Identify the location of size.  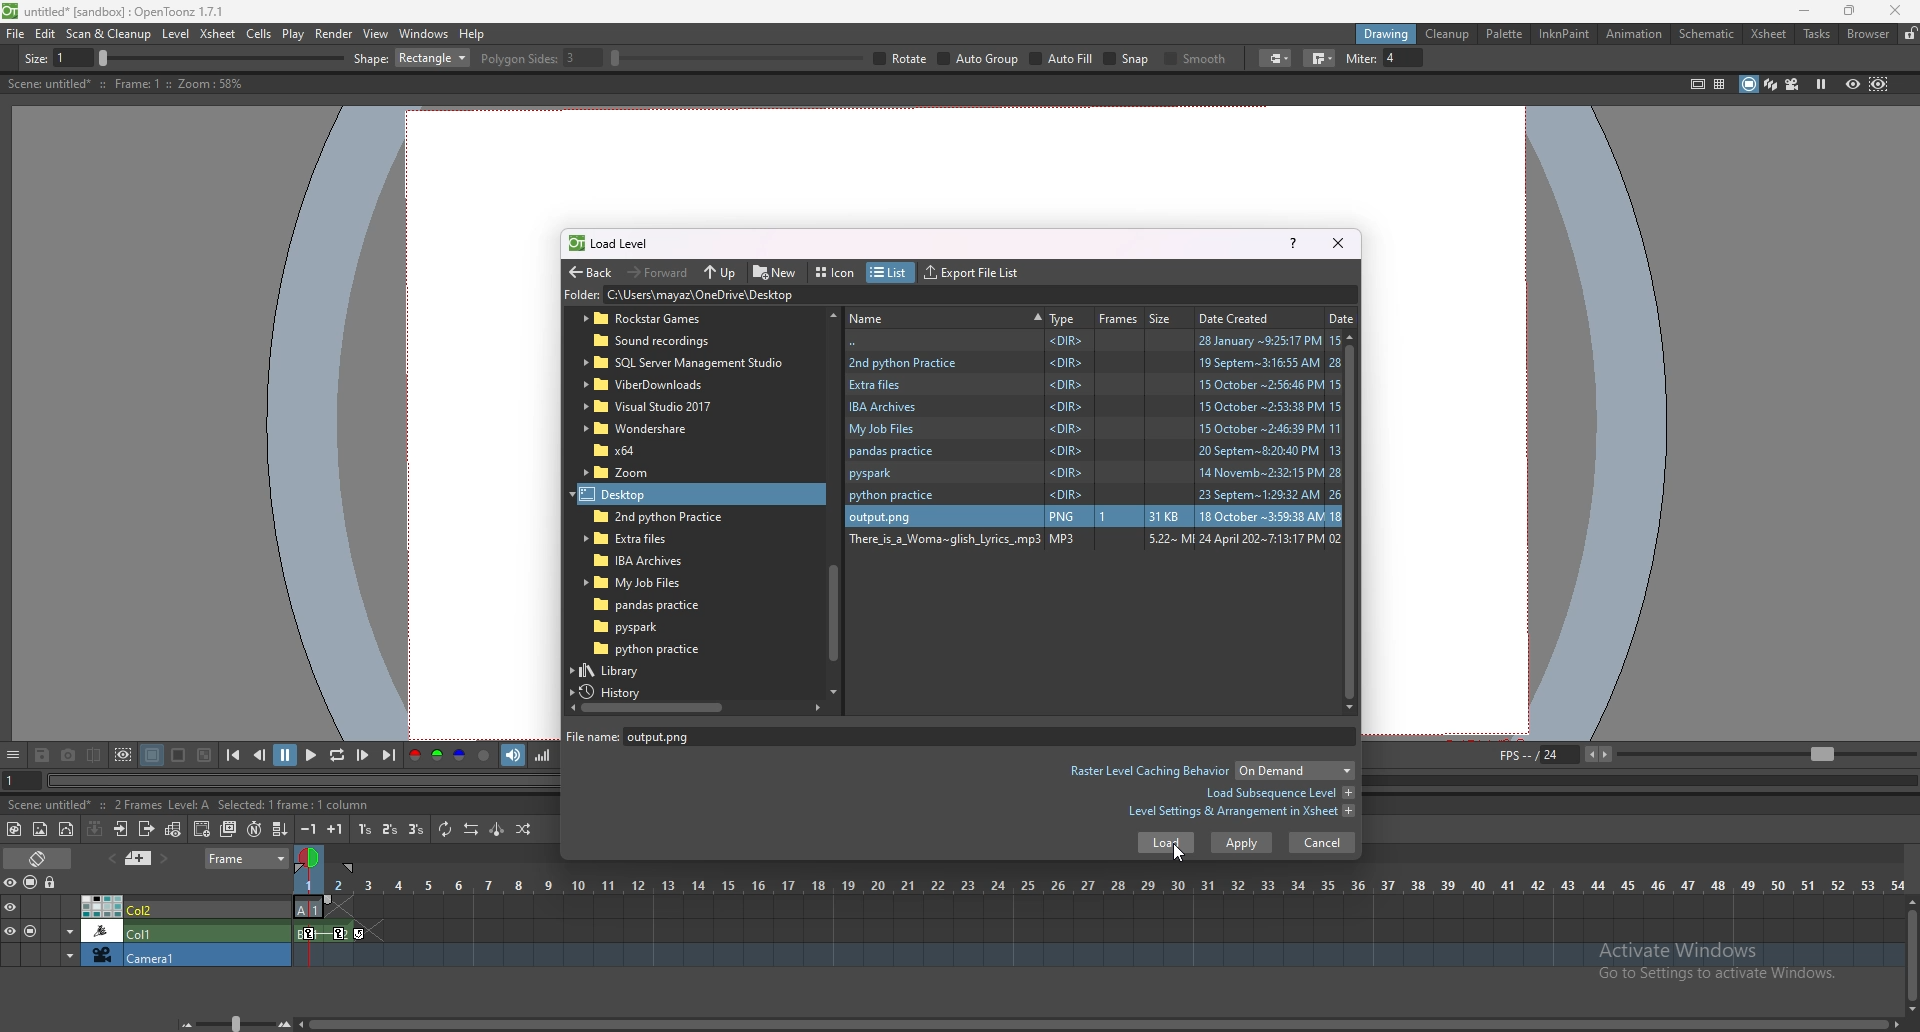
(1165, 317).